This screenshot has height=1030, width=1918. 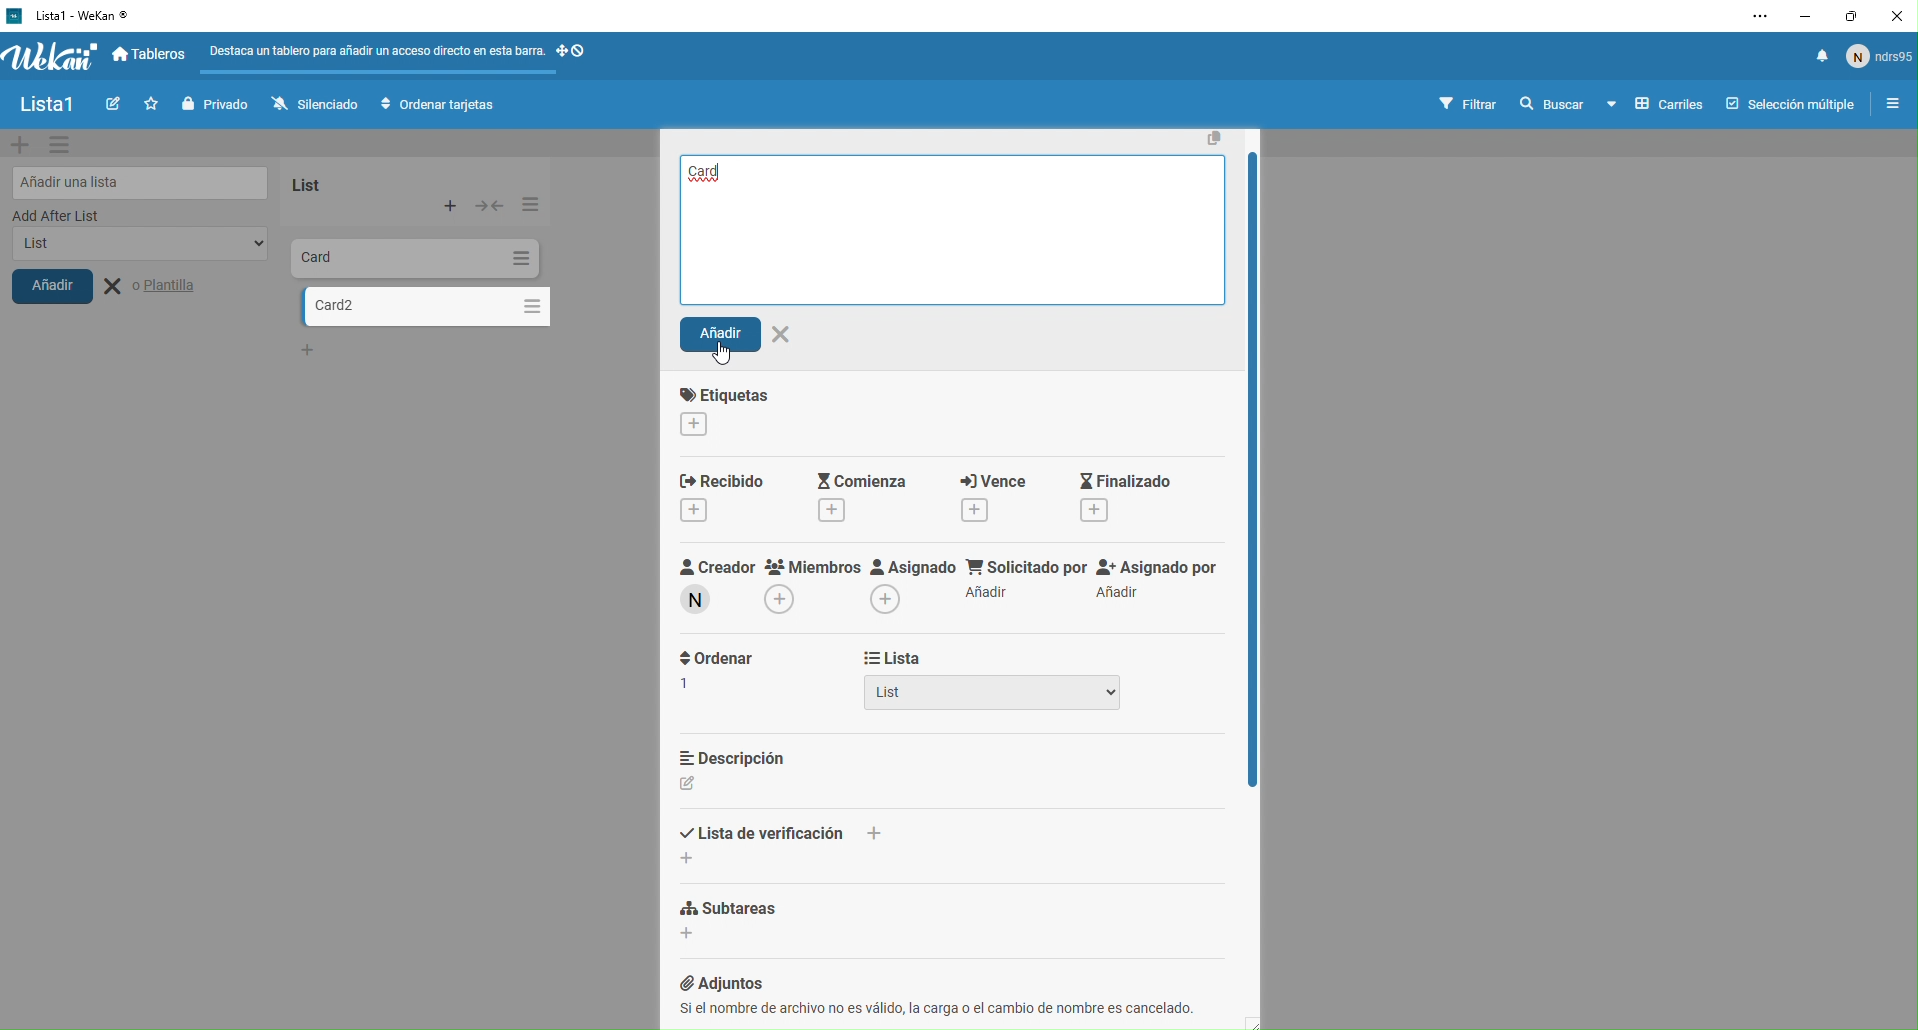 What do you see at coordinates (398, 306) in the screenshot?
I see `card 2` at bounding box center [398, 306].